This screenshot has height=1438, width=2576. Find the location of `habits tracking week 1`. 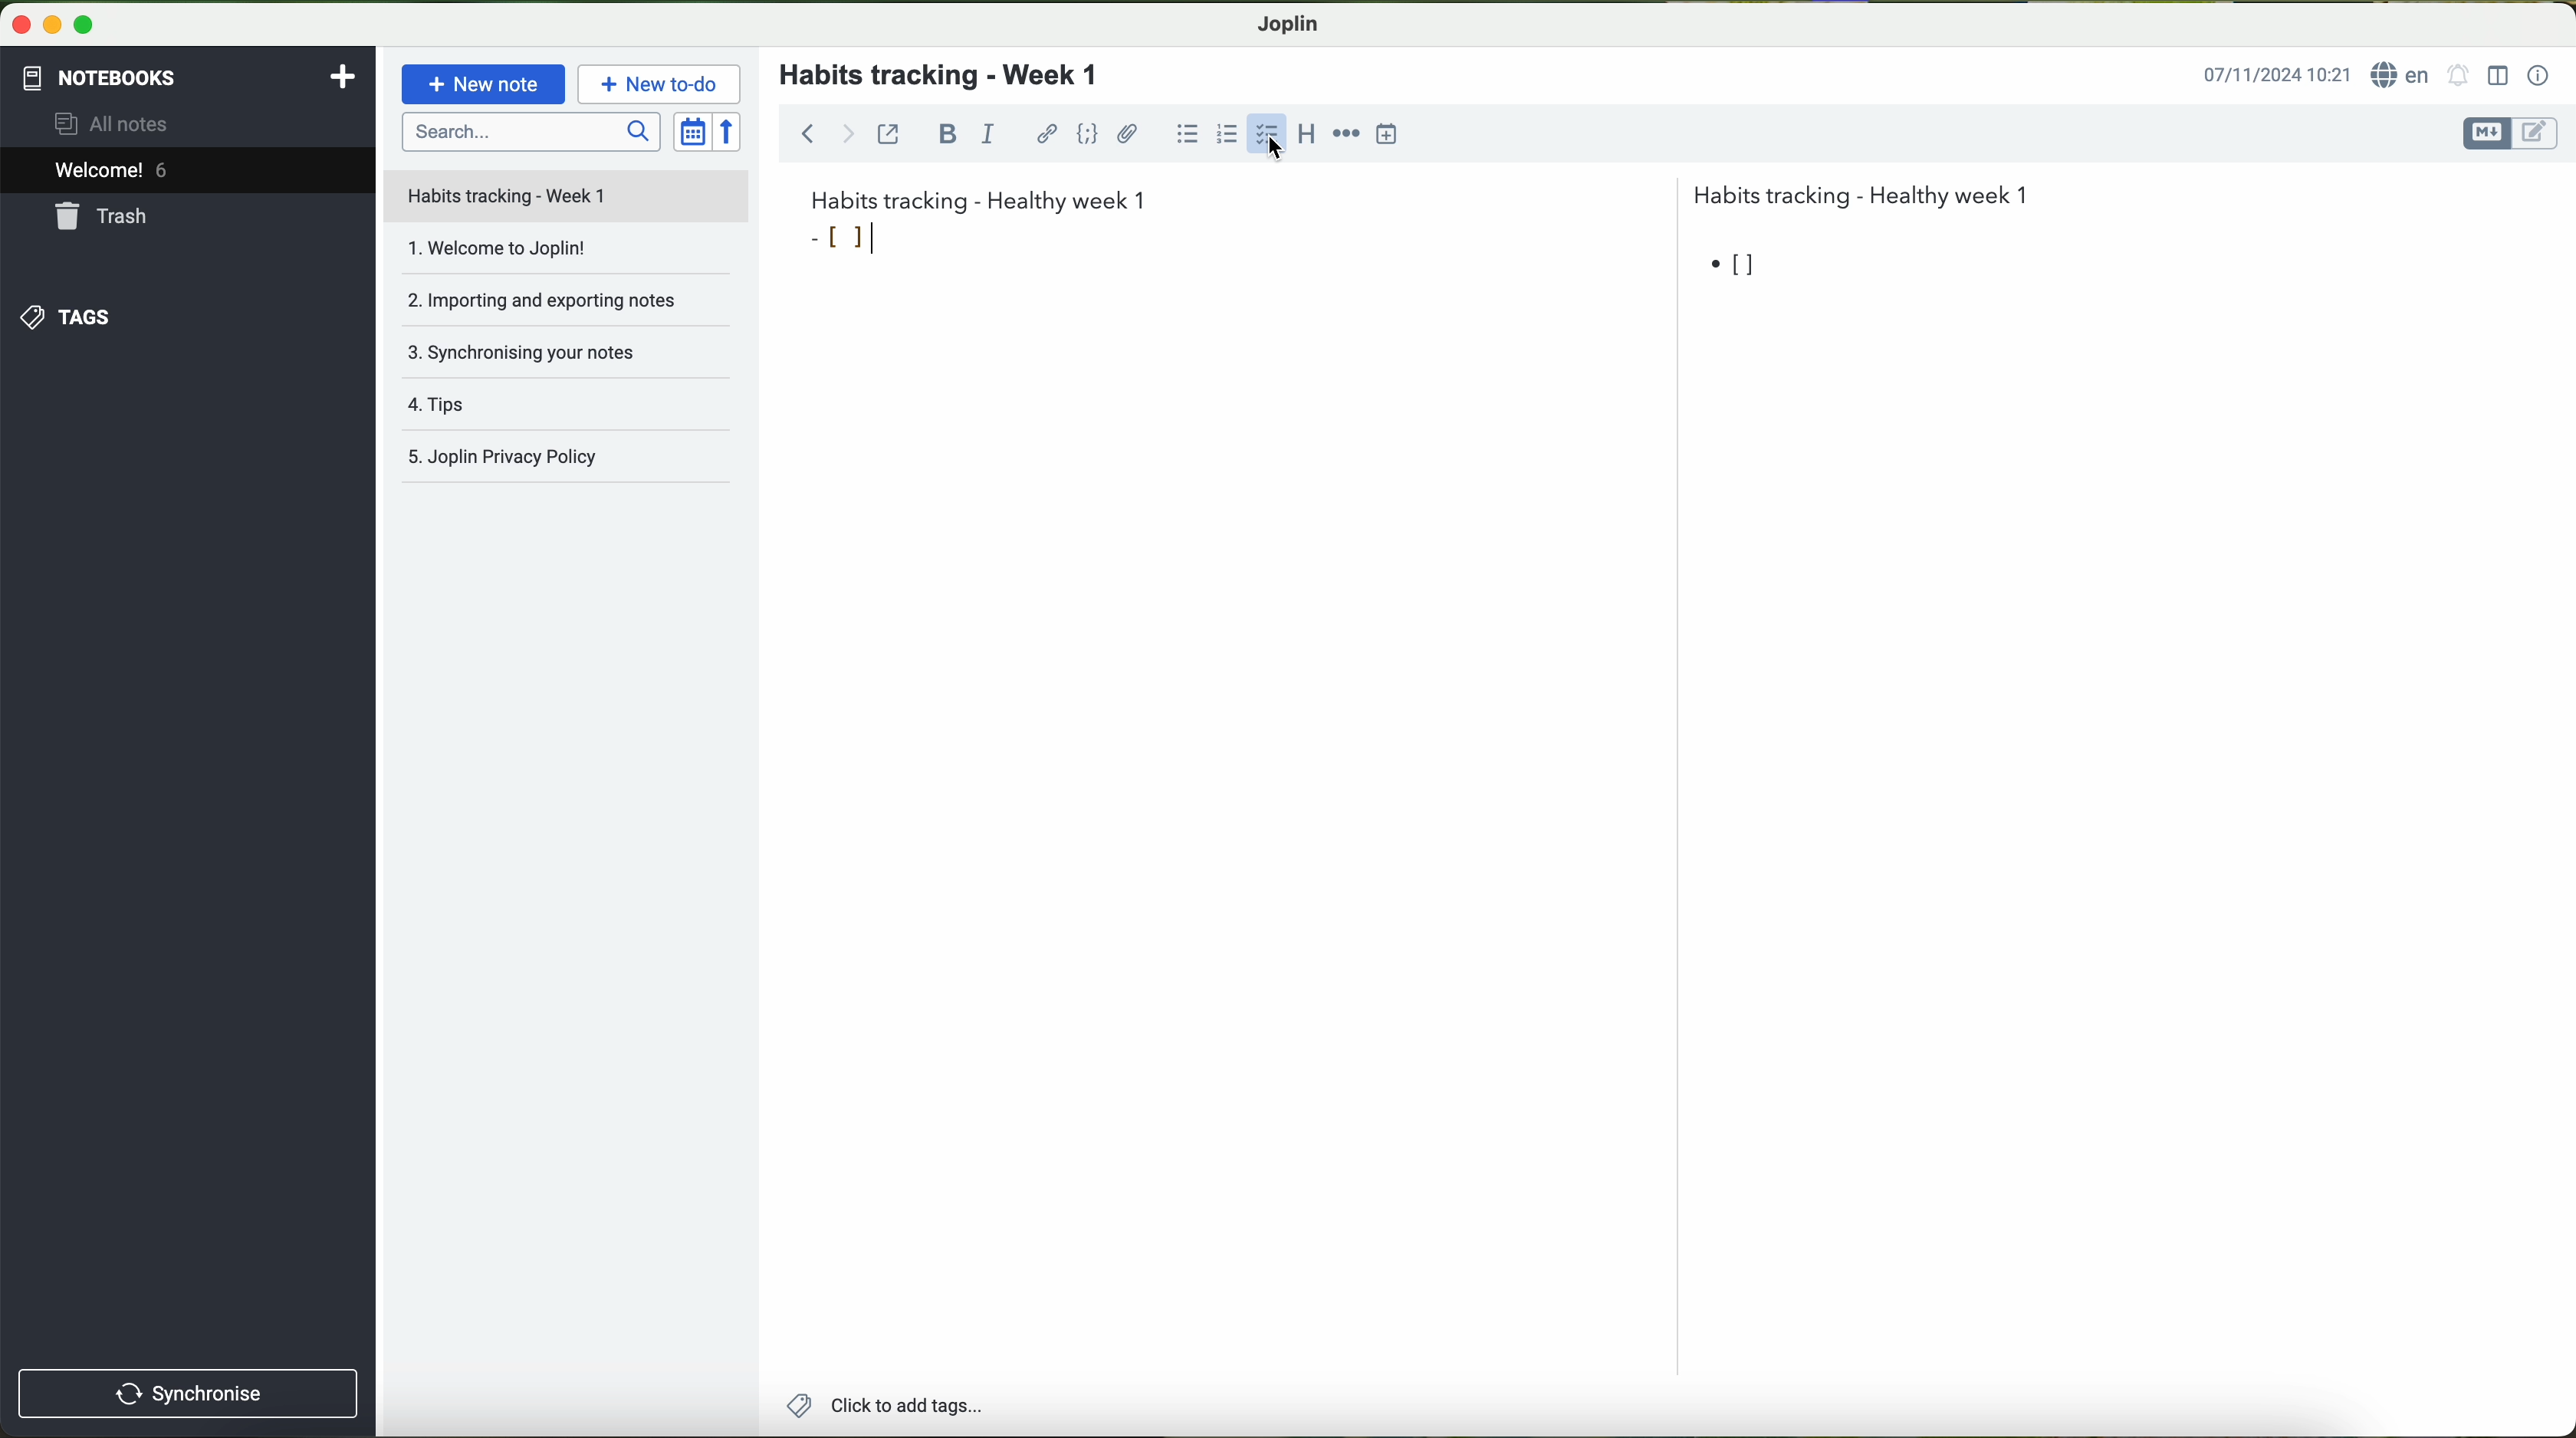

habits tracking week 1 is located at coordinates (979, 198).